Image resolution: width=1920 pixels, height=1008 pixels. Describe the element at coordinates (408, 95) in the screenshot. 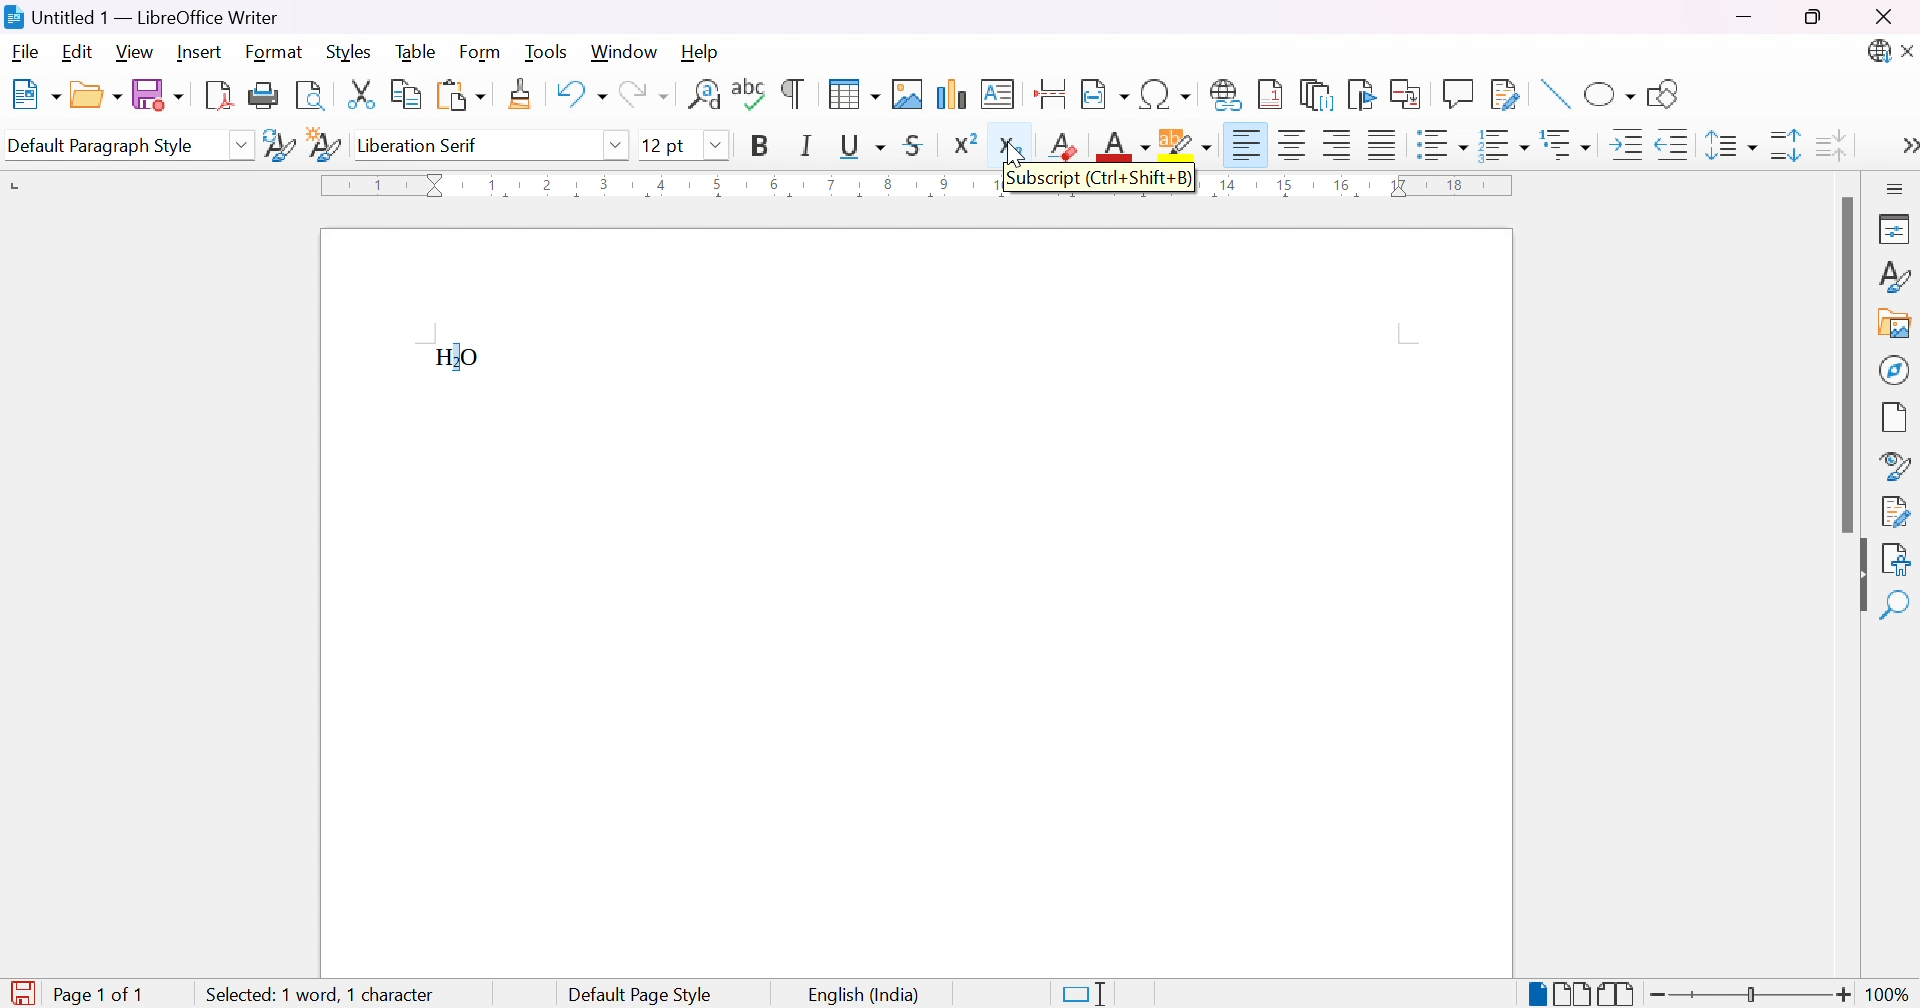

I see `Copy` at that location.